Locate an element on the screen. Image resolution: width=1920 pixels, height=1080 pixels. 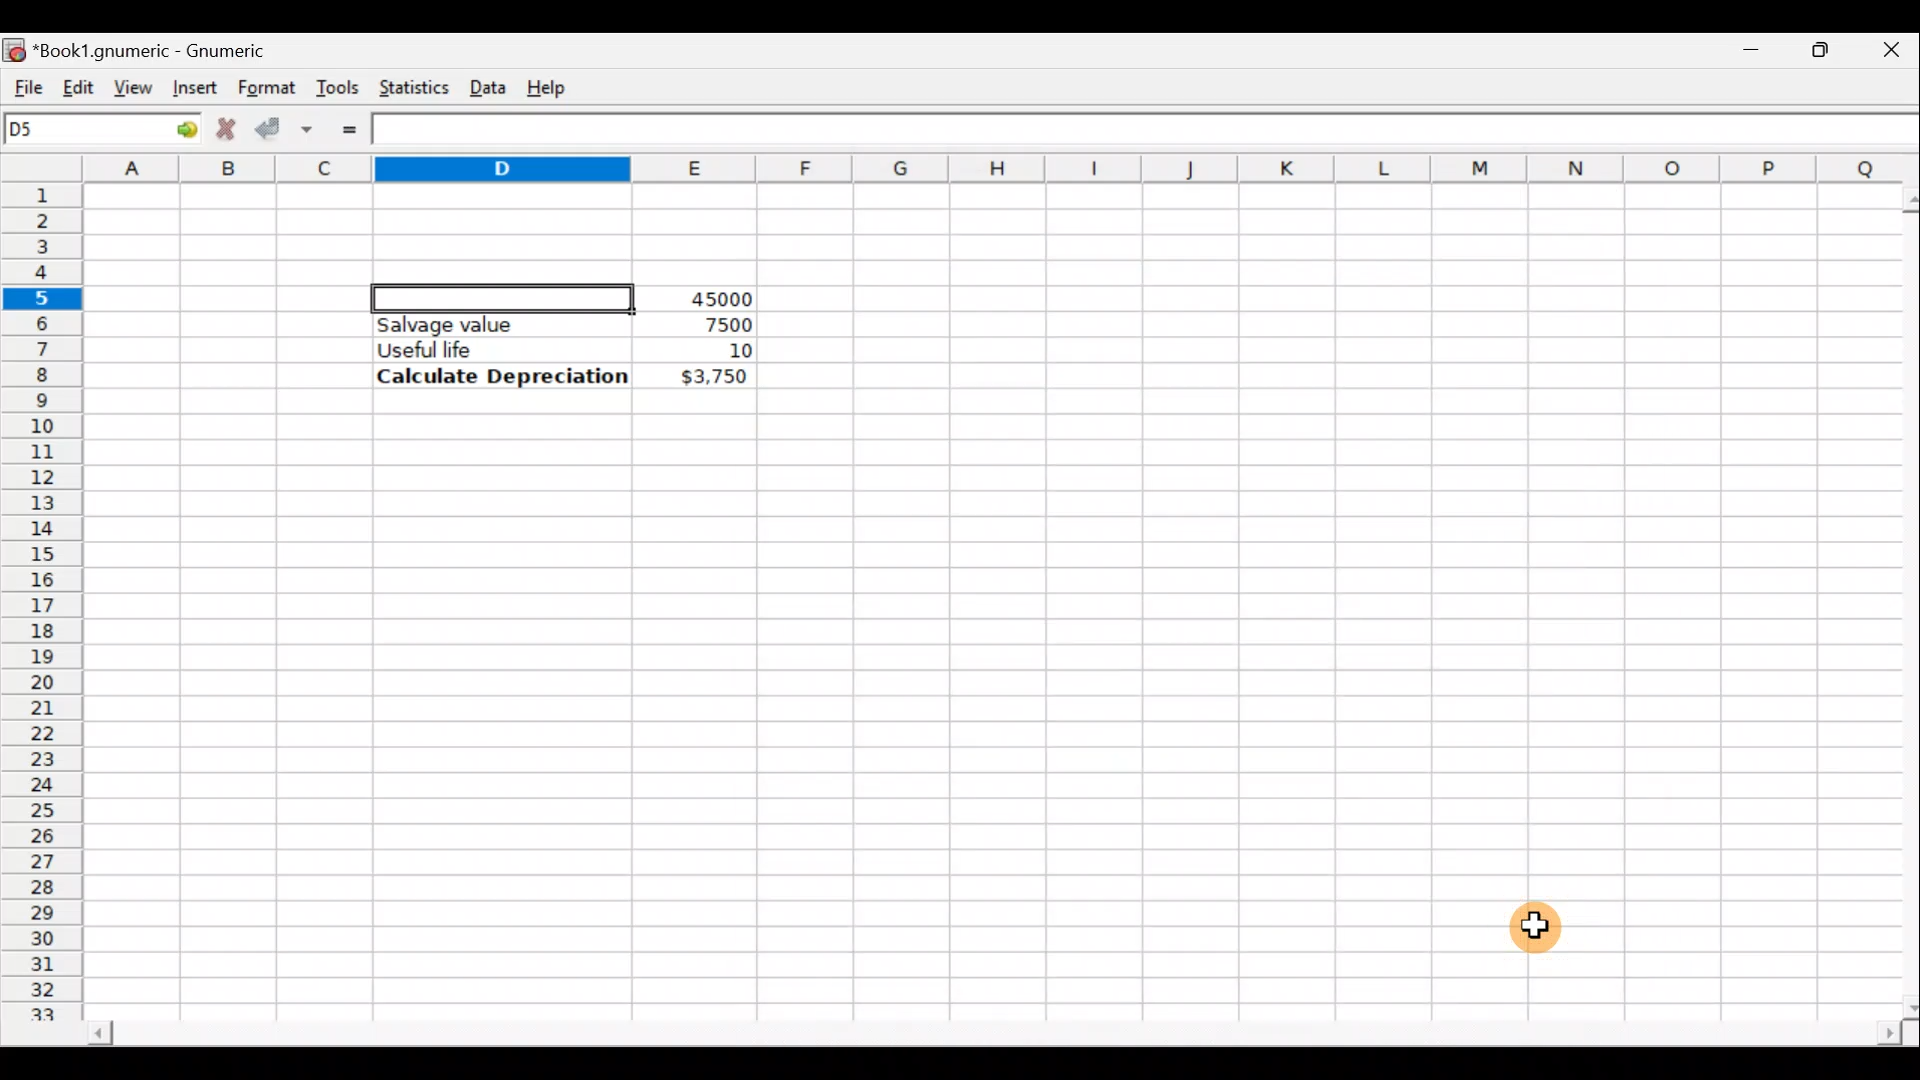
Statistics is located at coordinates (409, 86).